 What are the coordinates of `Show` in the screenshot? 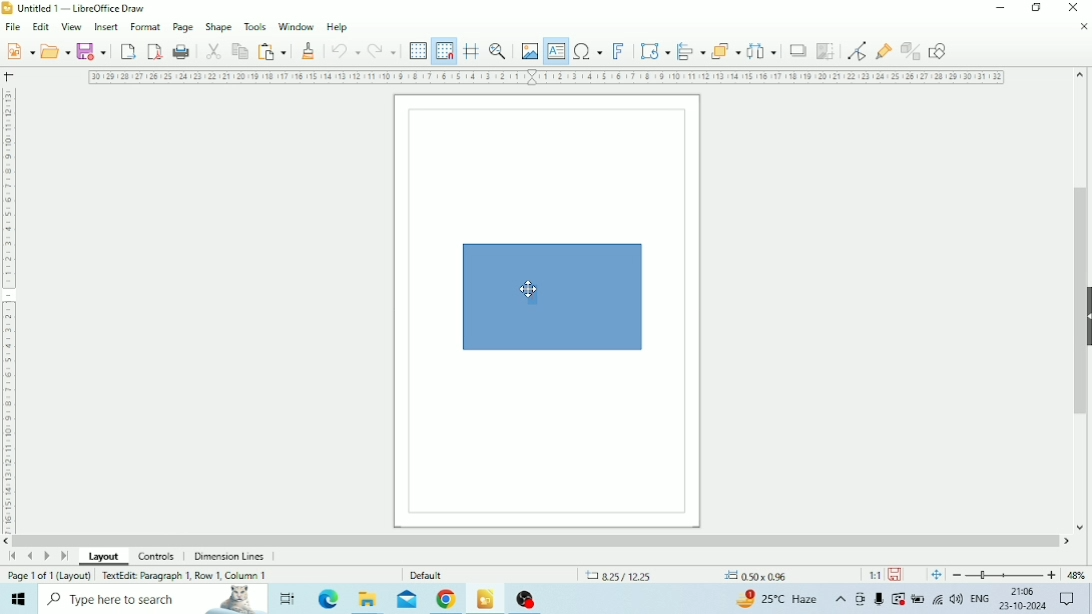 It's located at (1085, 314).